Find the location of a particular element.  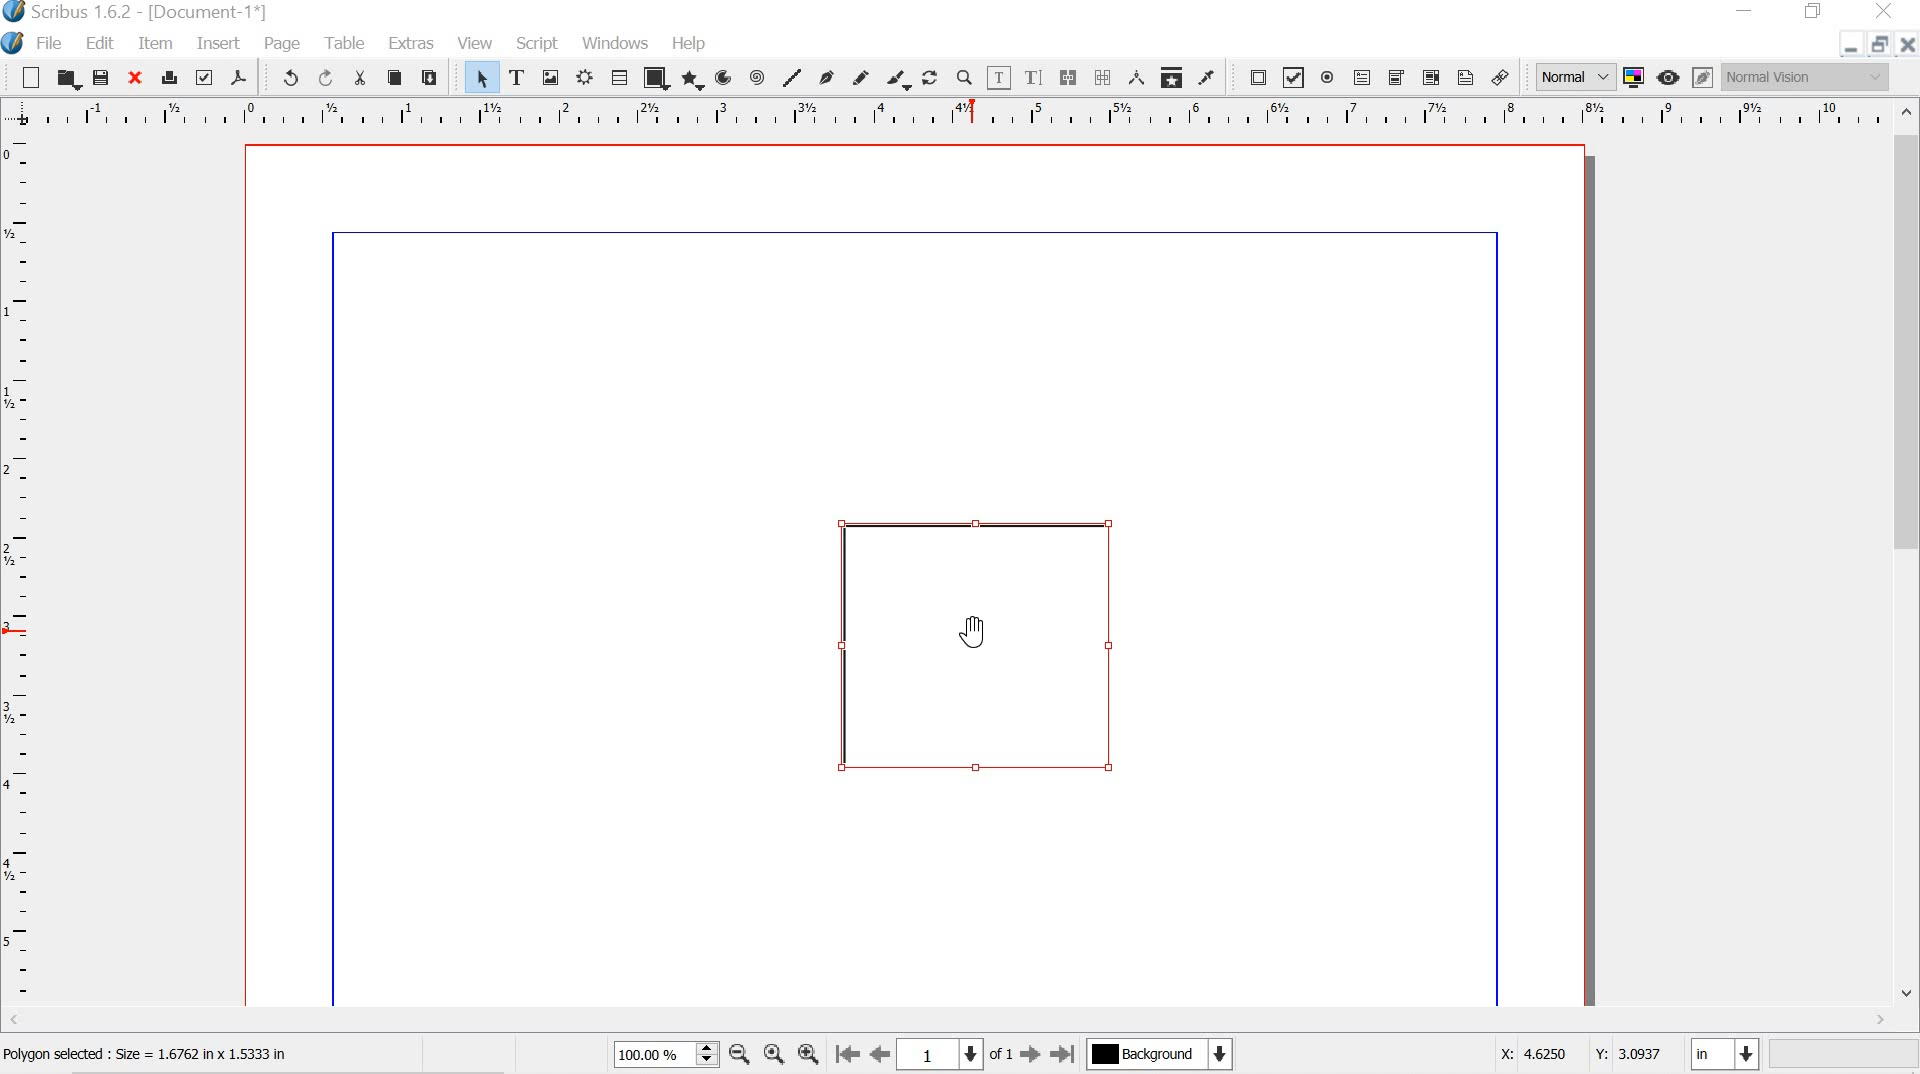

pdf push button is located at coordinates (1252, 77).